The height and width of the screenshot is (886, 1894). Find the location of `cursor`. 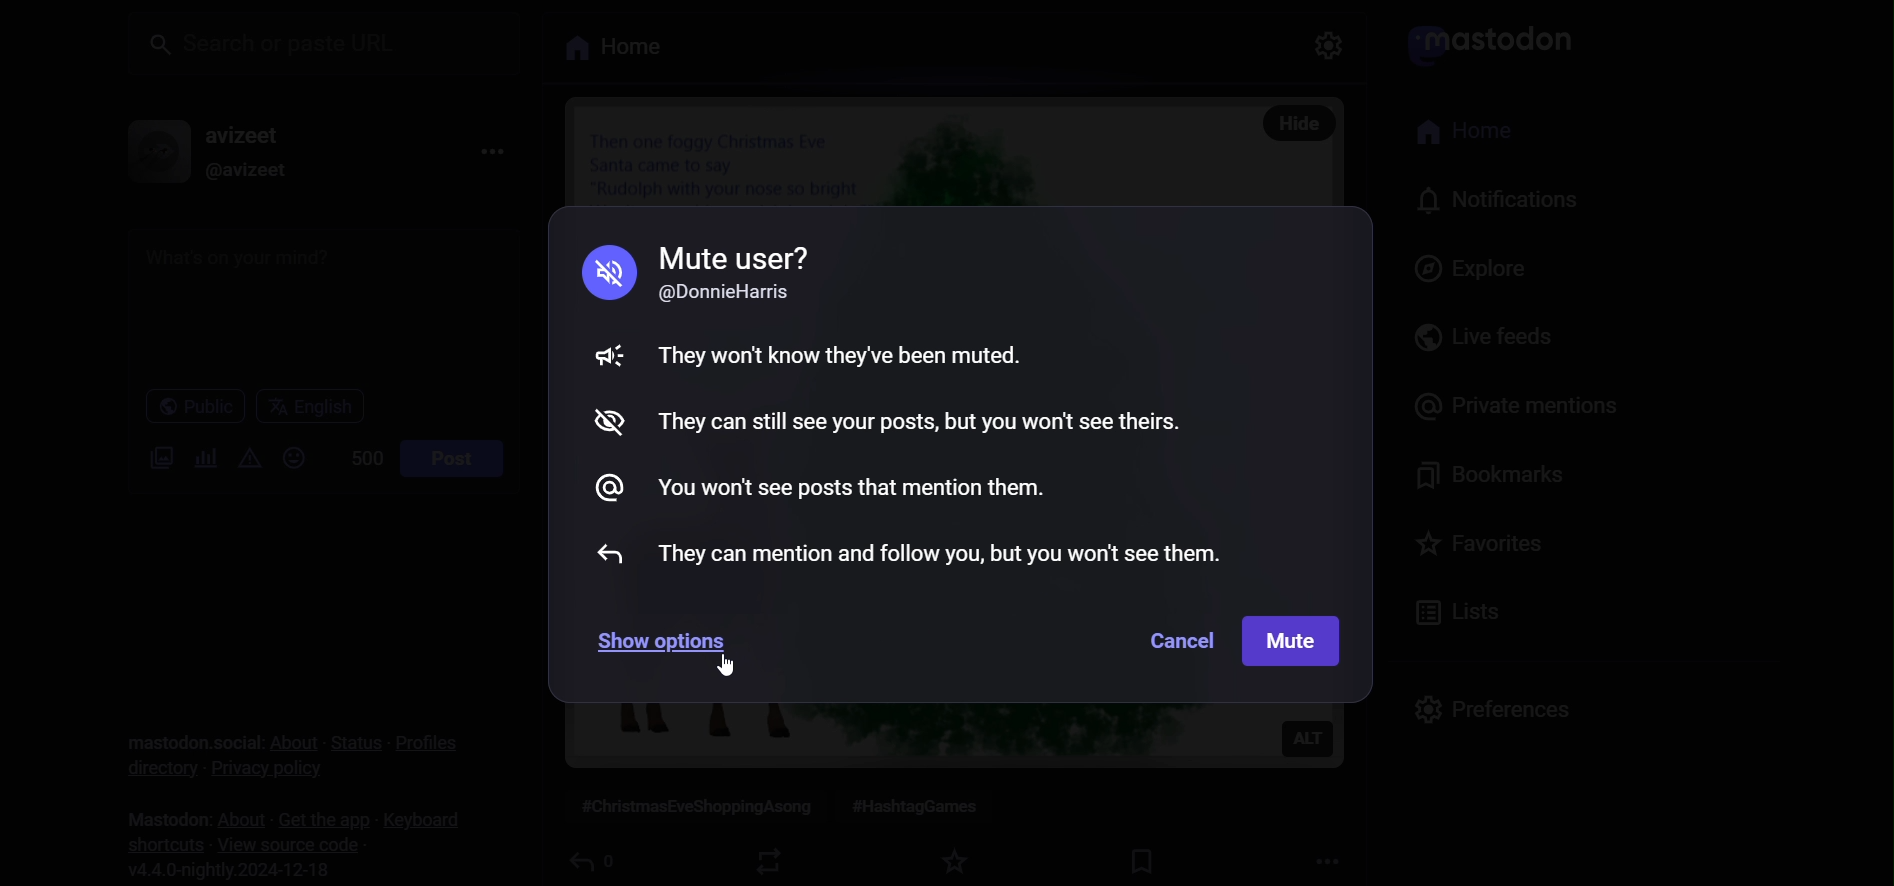

cursor is located at coordinates (731, 666).